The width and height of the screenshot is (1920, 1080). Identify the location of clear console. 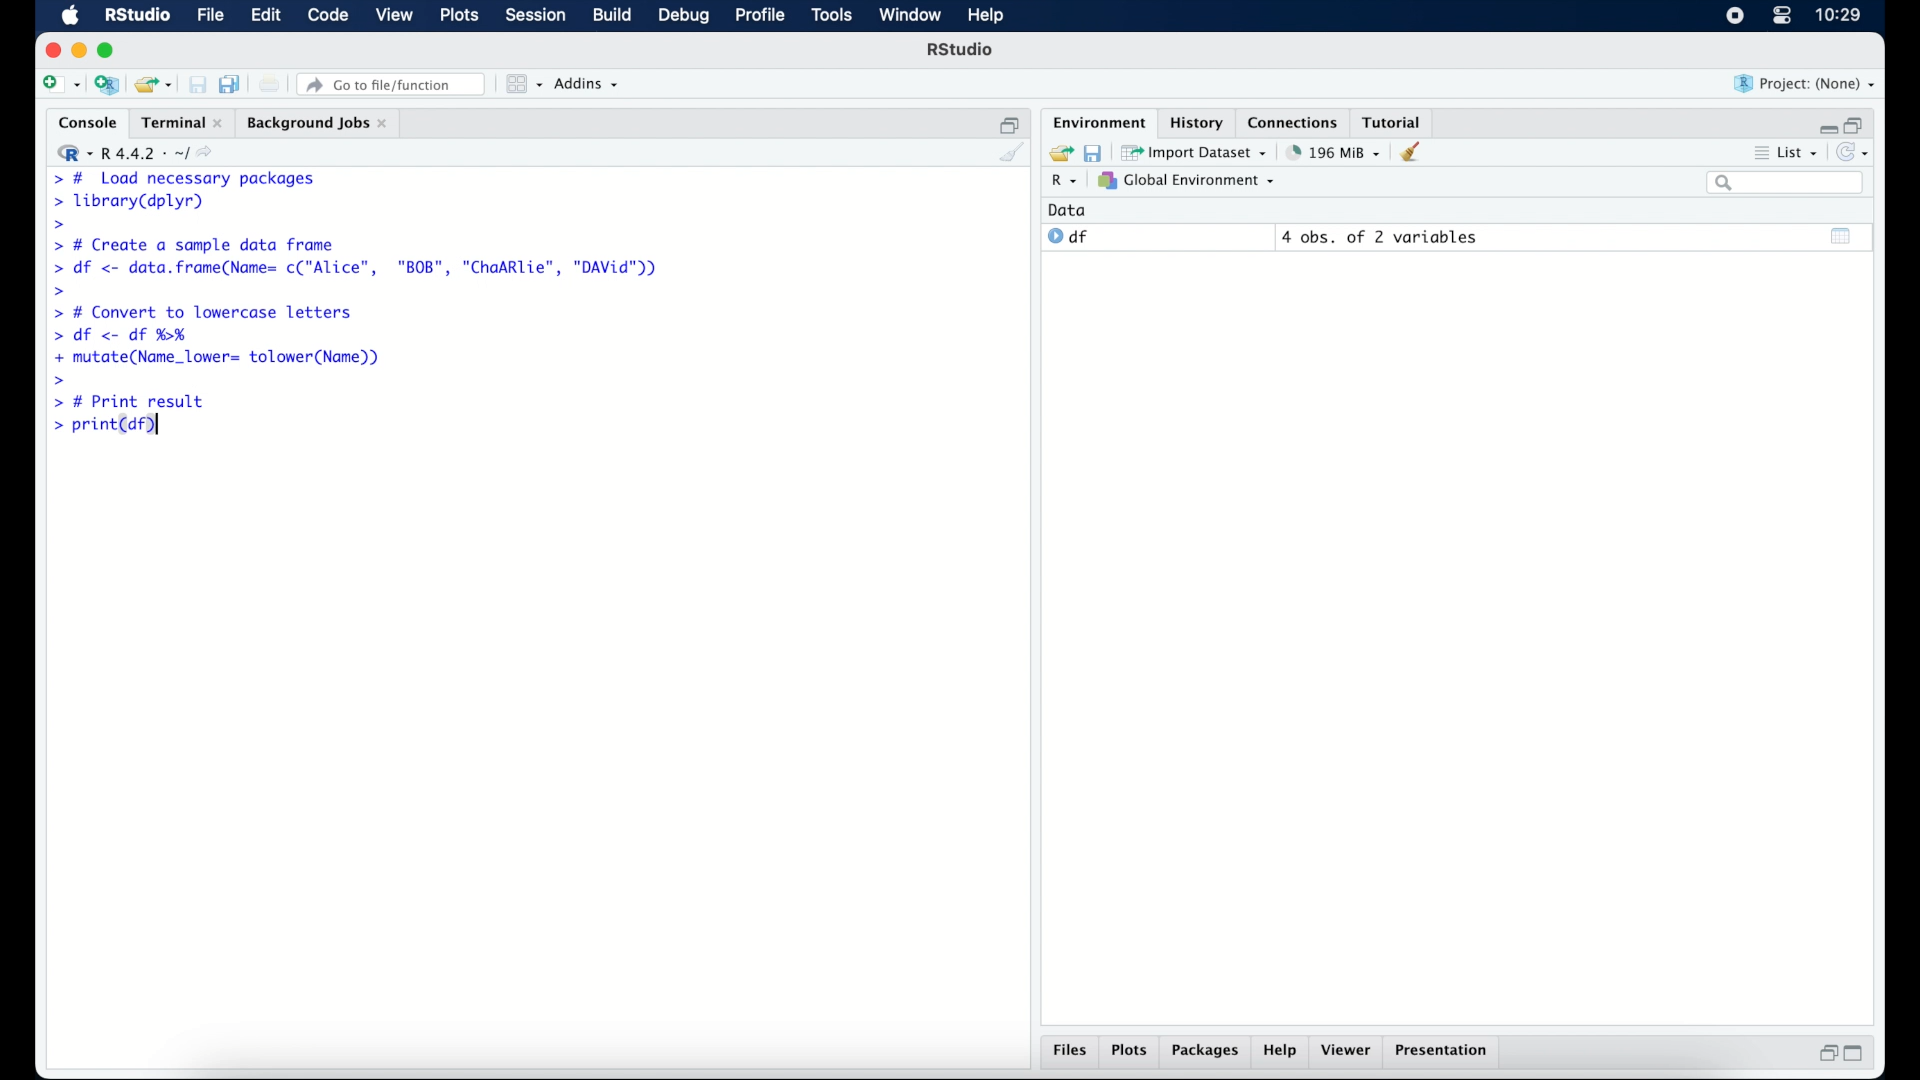
(1016, 154).